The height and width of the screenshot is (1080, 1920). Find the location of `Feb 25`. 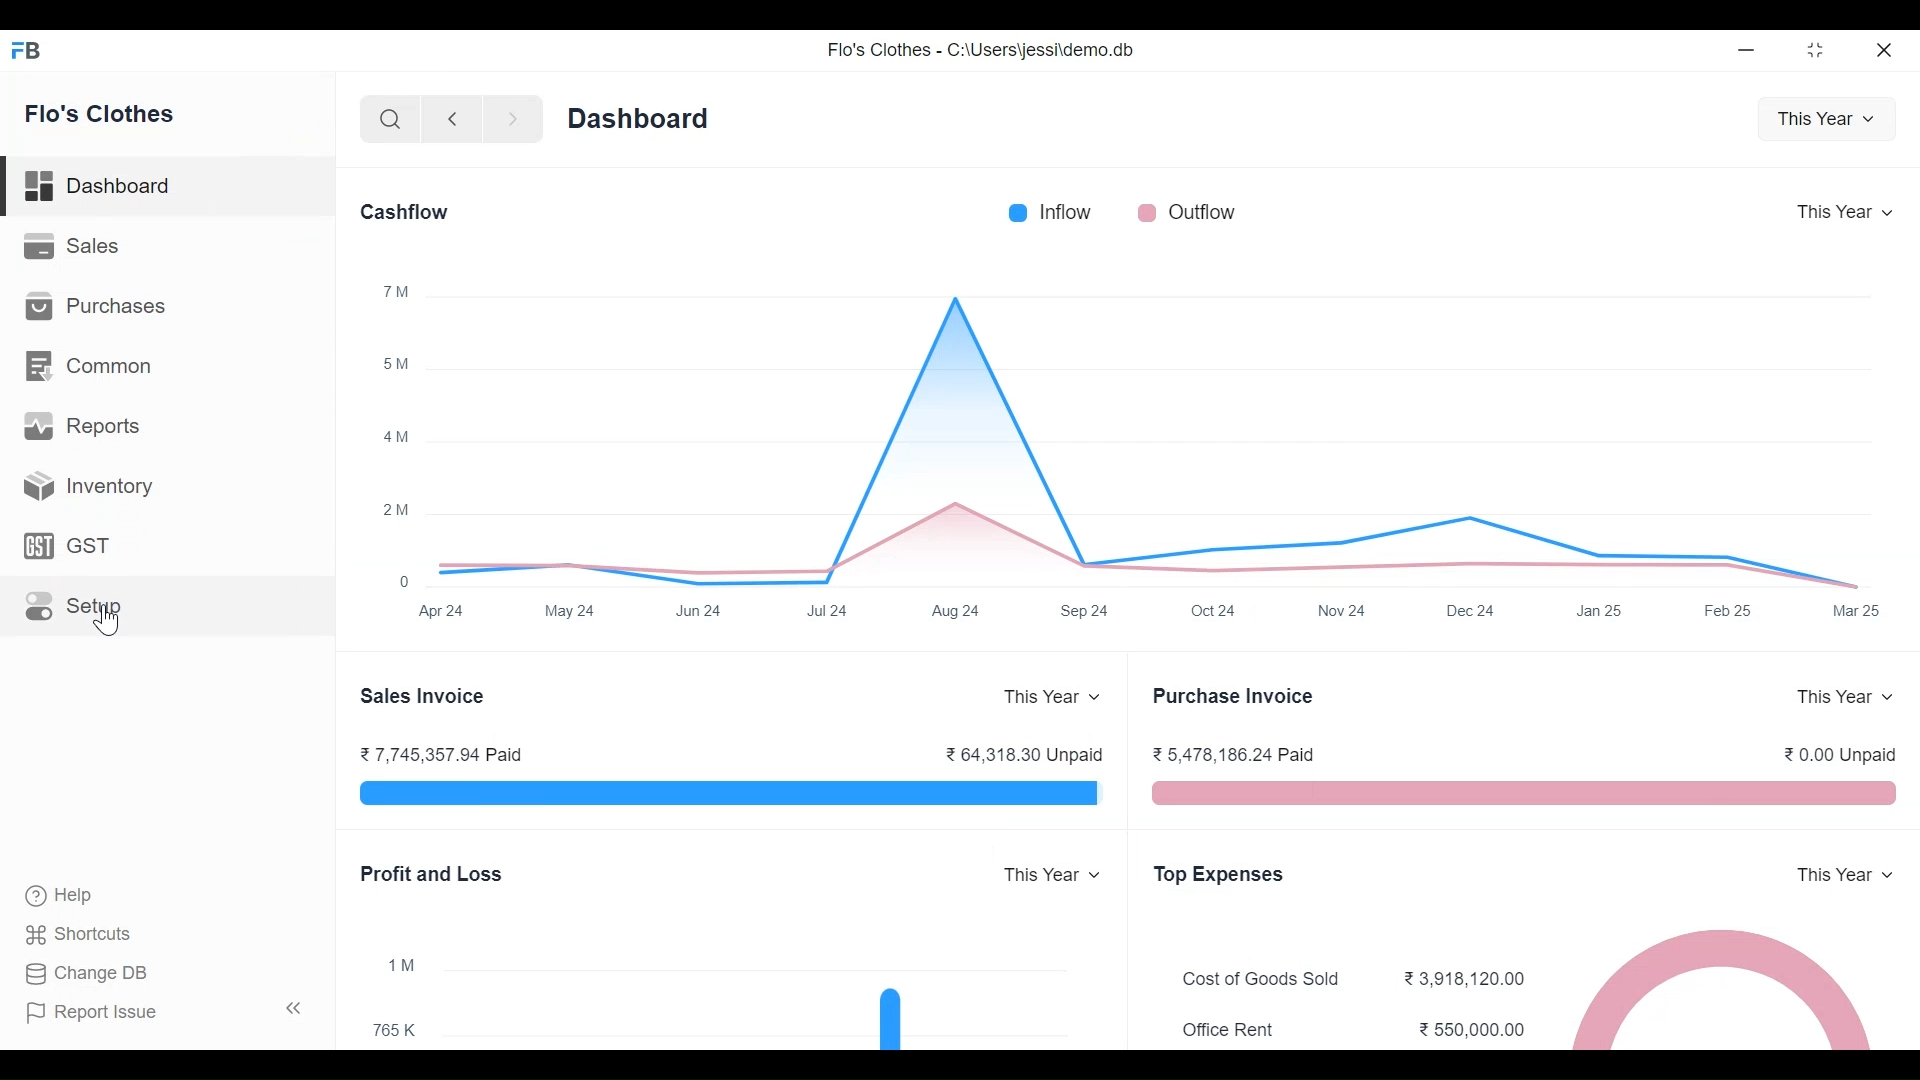

Feb 25 is located at coordinates (1721, 608).